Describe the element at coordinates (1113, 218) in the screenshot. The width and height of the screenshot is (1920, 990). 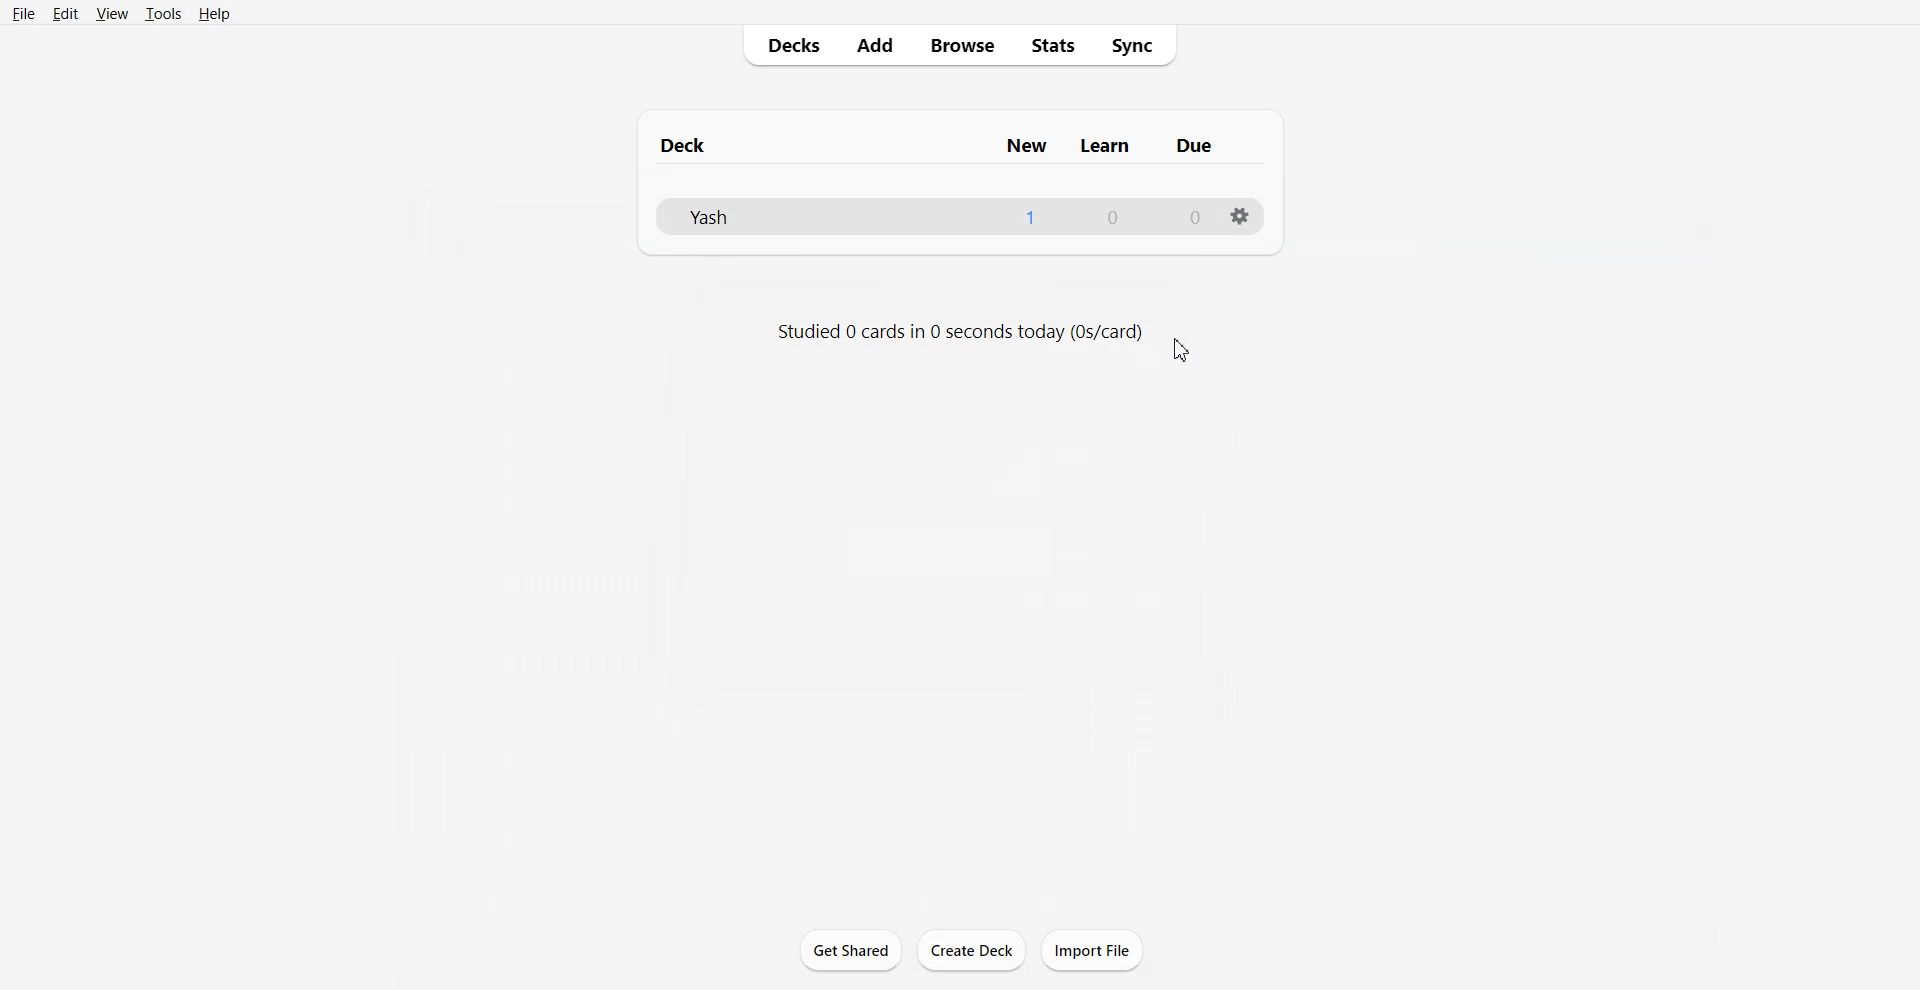
I see `Text` at that location.